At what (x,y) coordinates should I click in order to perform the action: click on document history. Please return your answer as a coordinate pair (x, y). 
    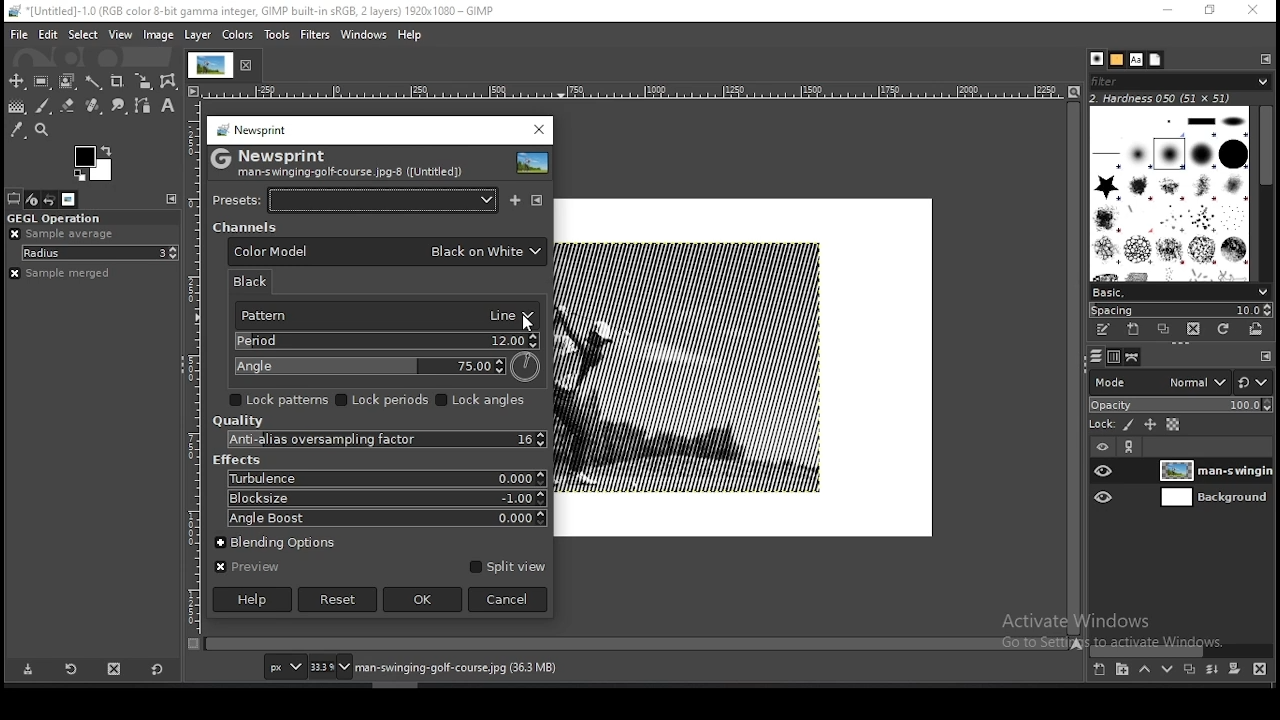
    Looking at the image, I should click on (1155, 60).